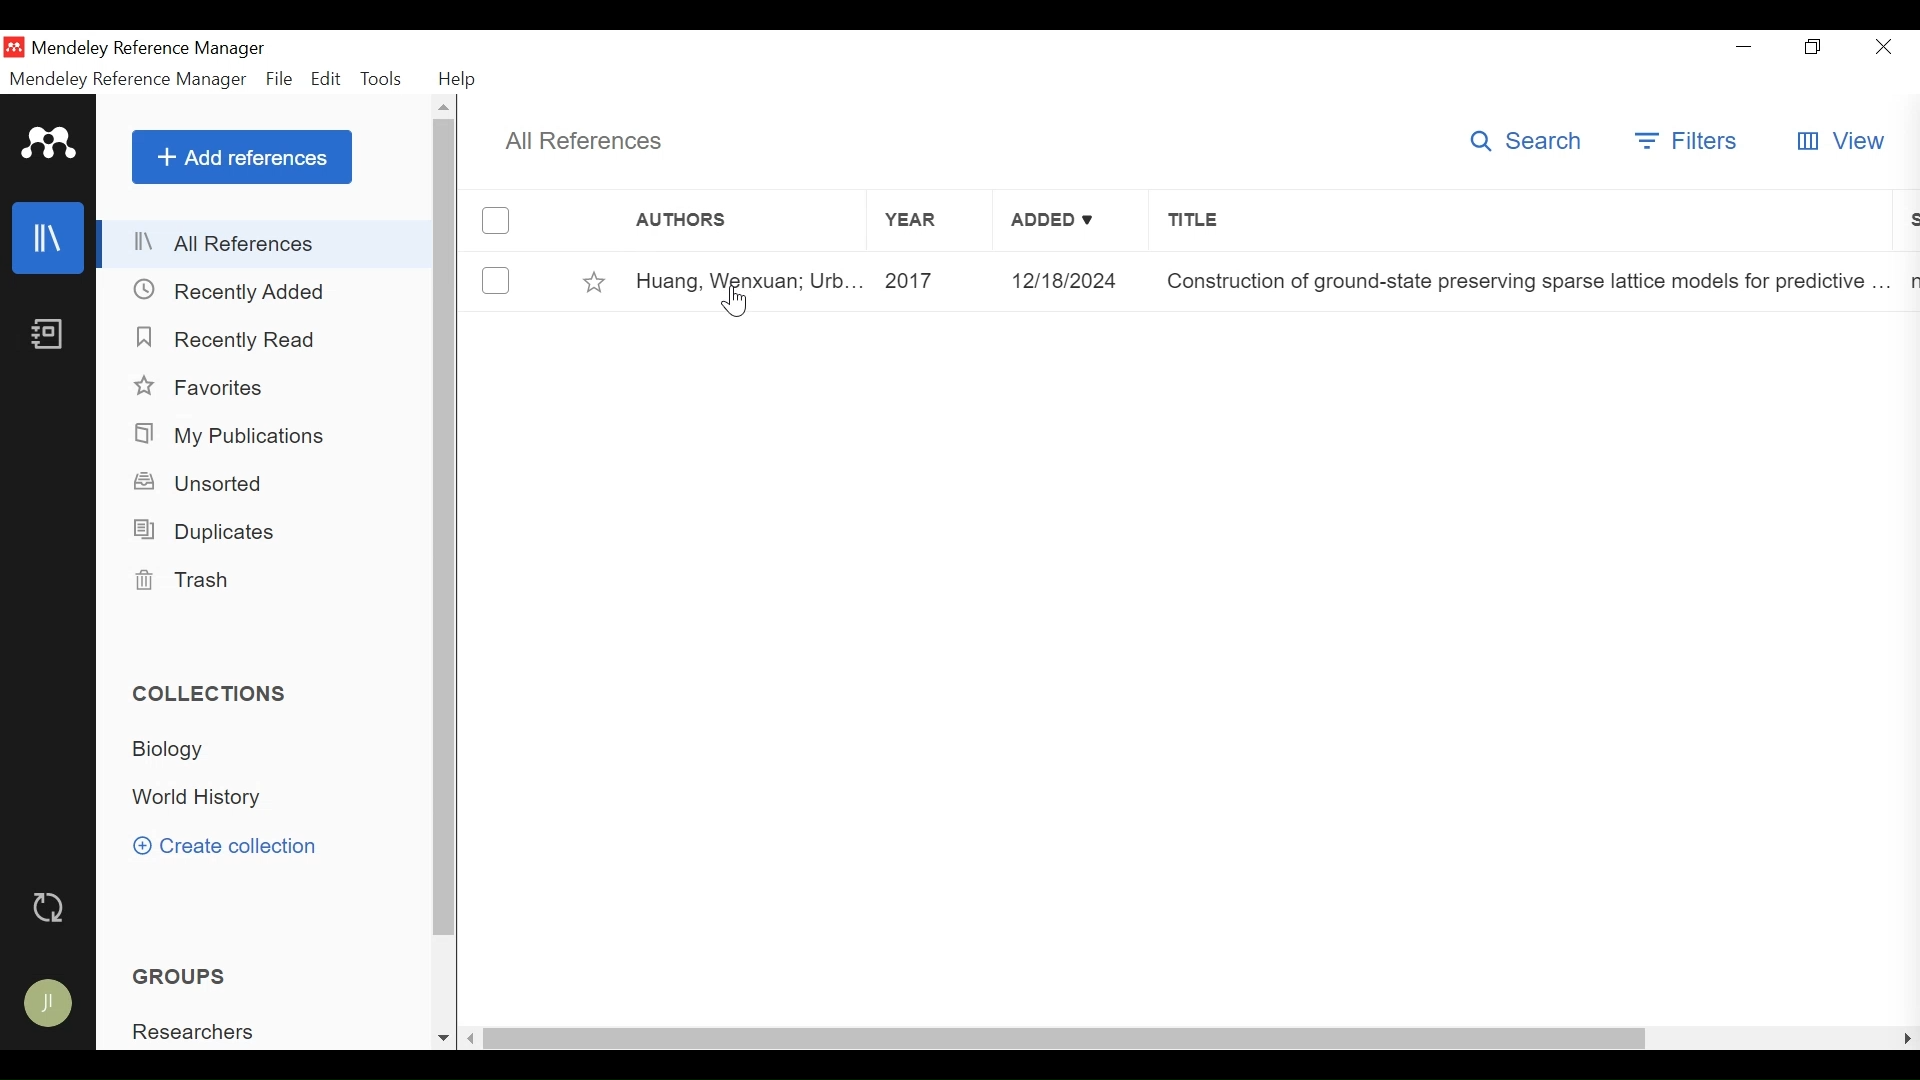  What do you see at coordinates (235, 437) in the screenshot?
I see `My Publications` at bounding box center [235, 437].